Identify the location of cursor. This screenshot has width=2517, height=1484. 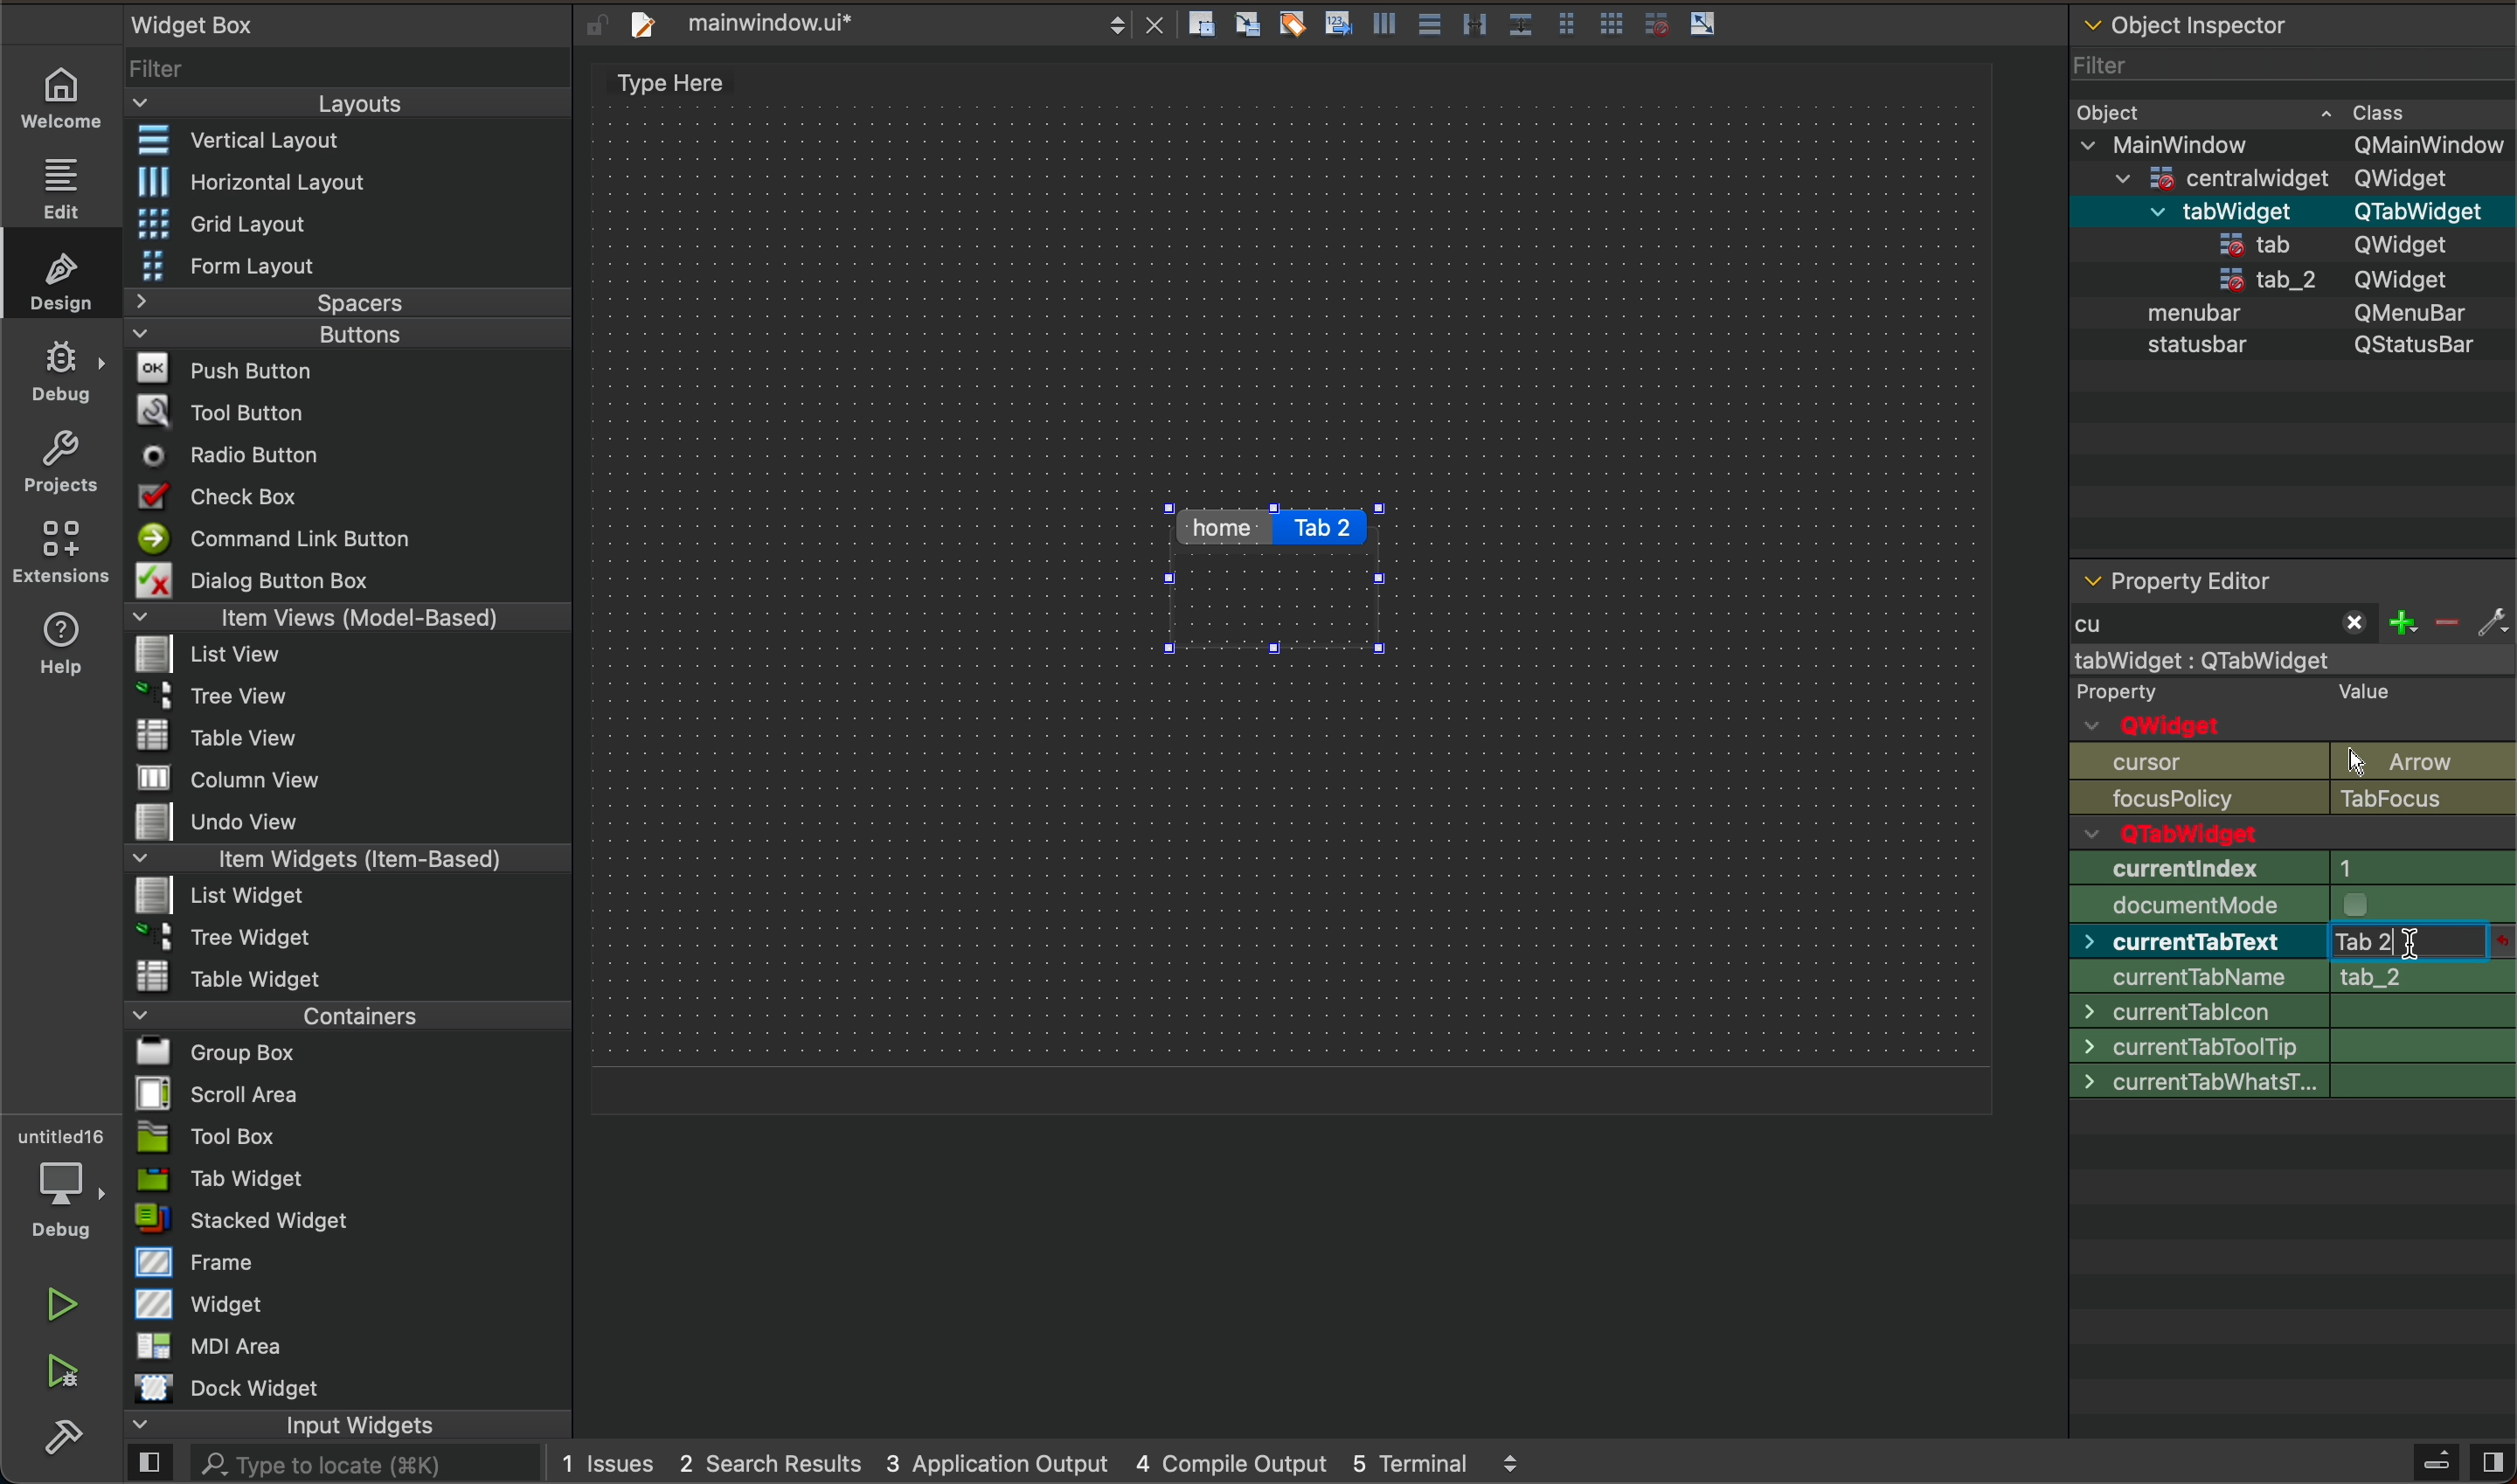
(2290, 1152).